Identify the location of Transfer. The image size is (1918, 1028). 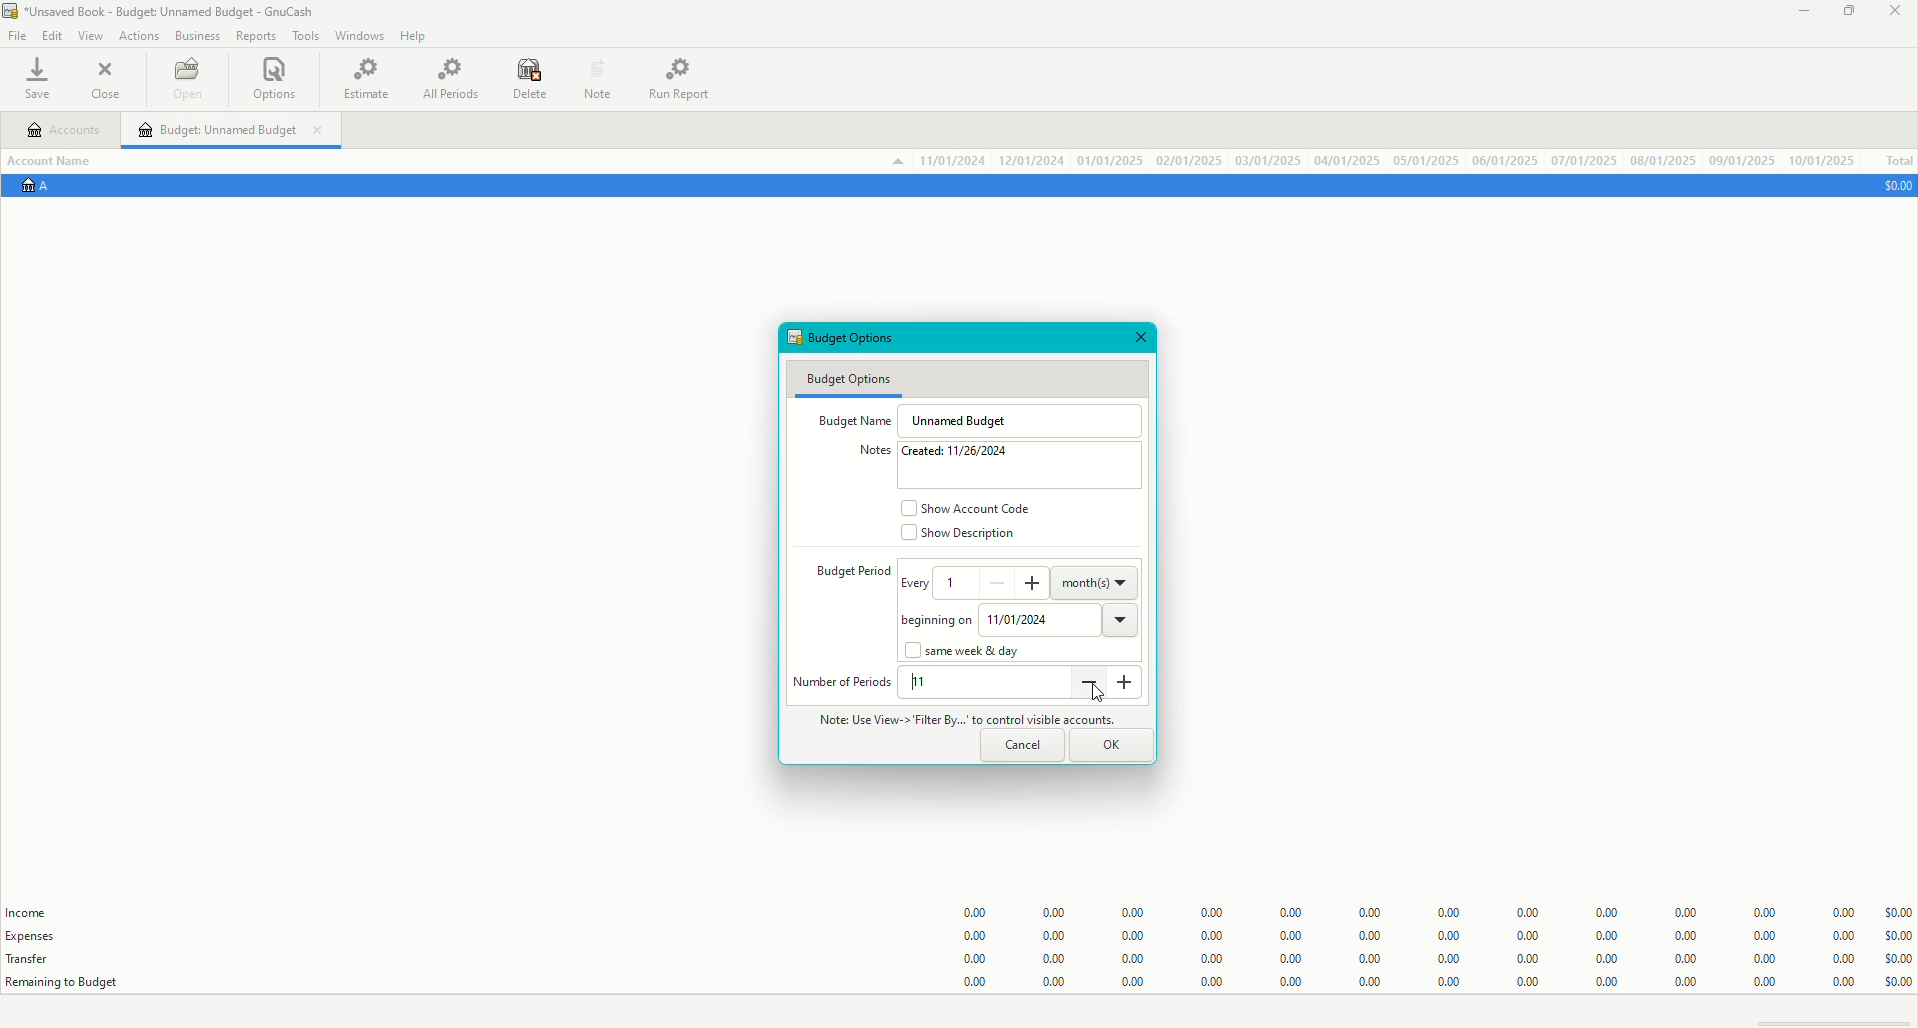
(39, 958).